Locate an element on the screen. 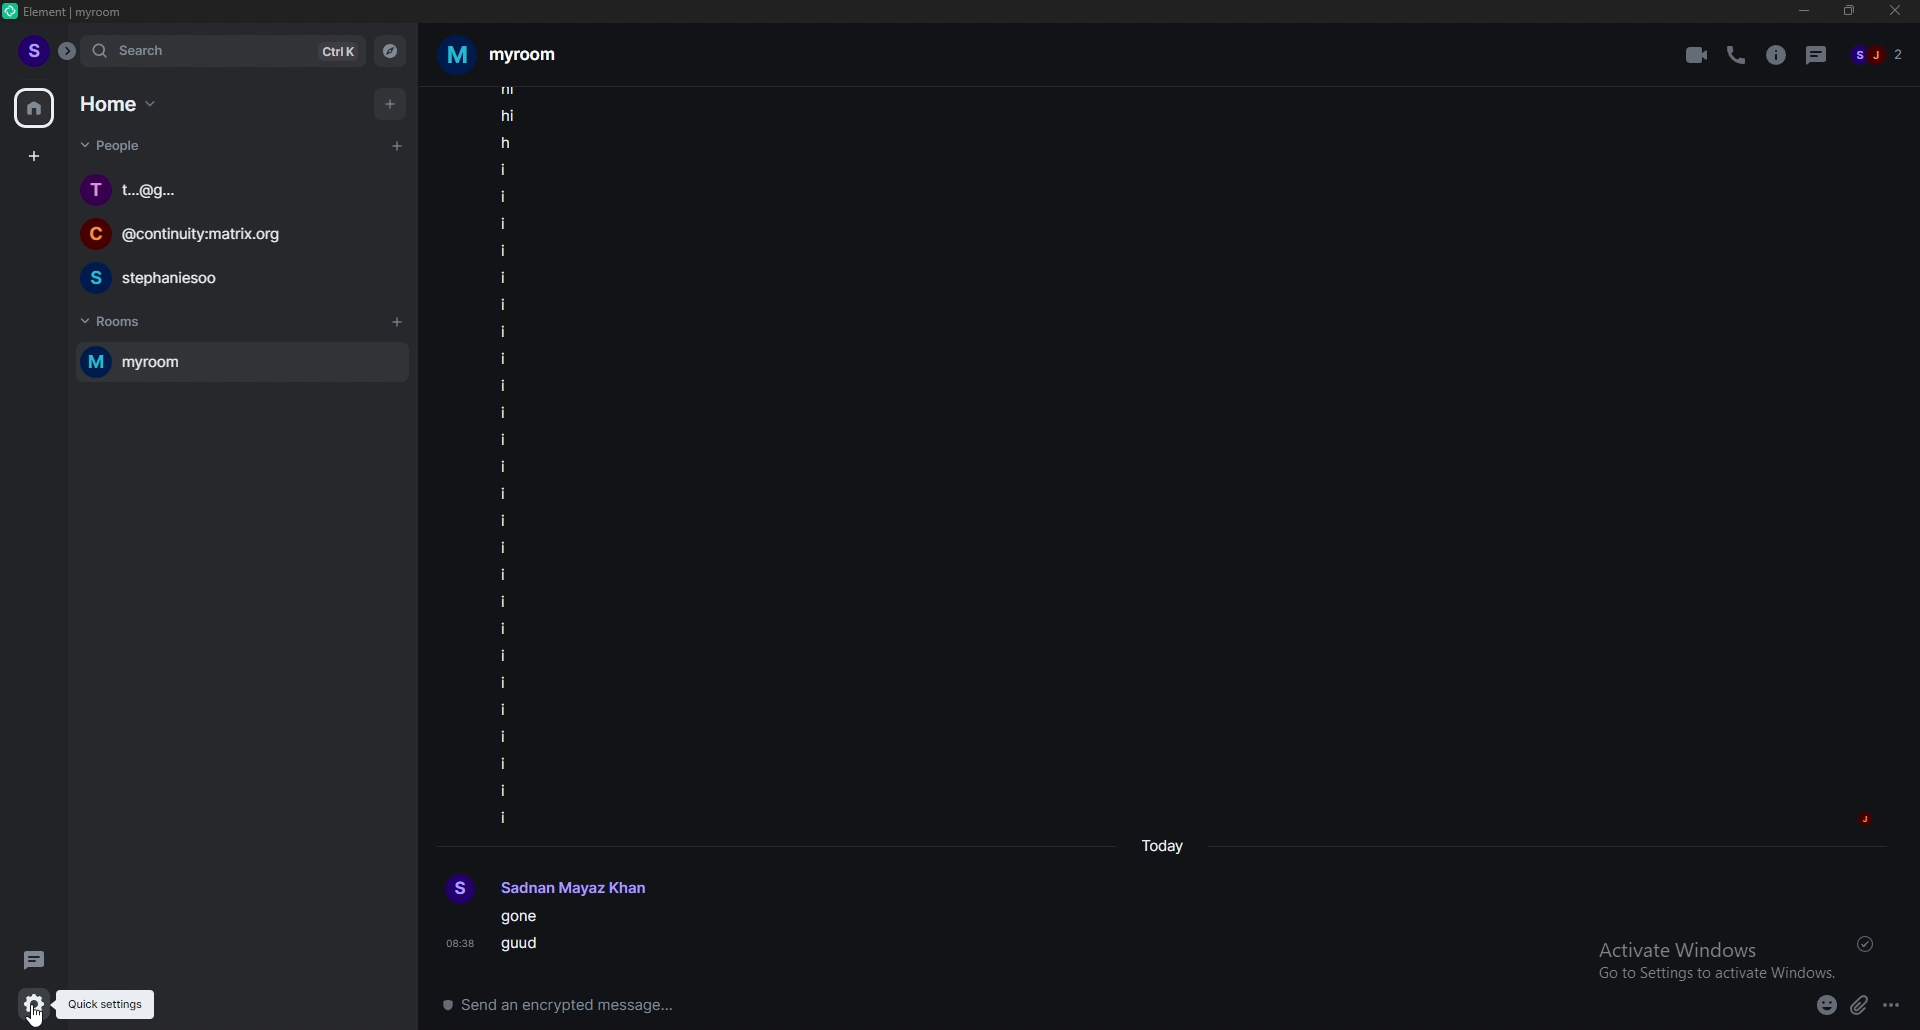  chat is located at coordinates (239, 189).